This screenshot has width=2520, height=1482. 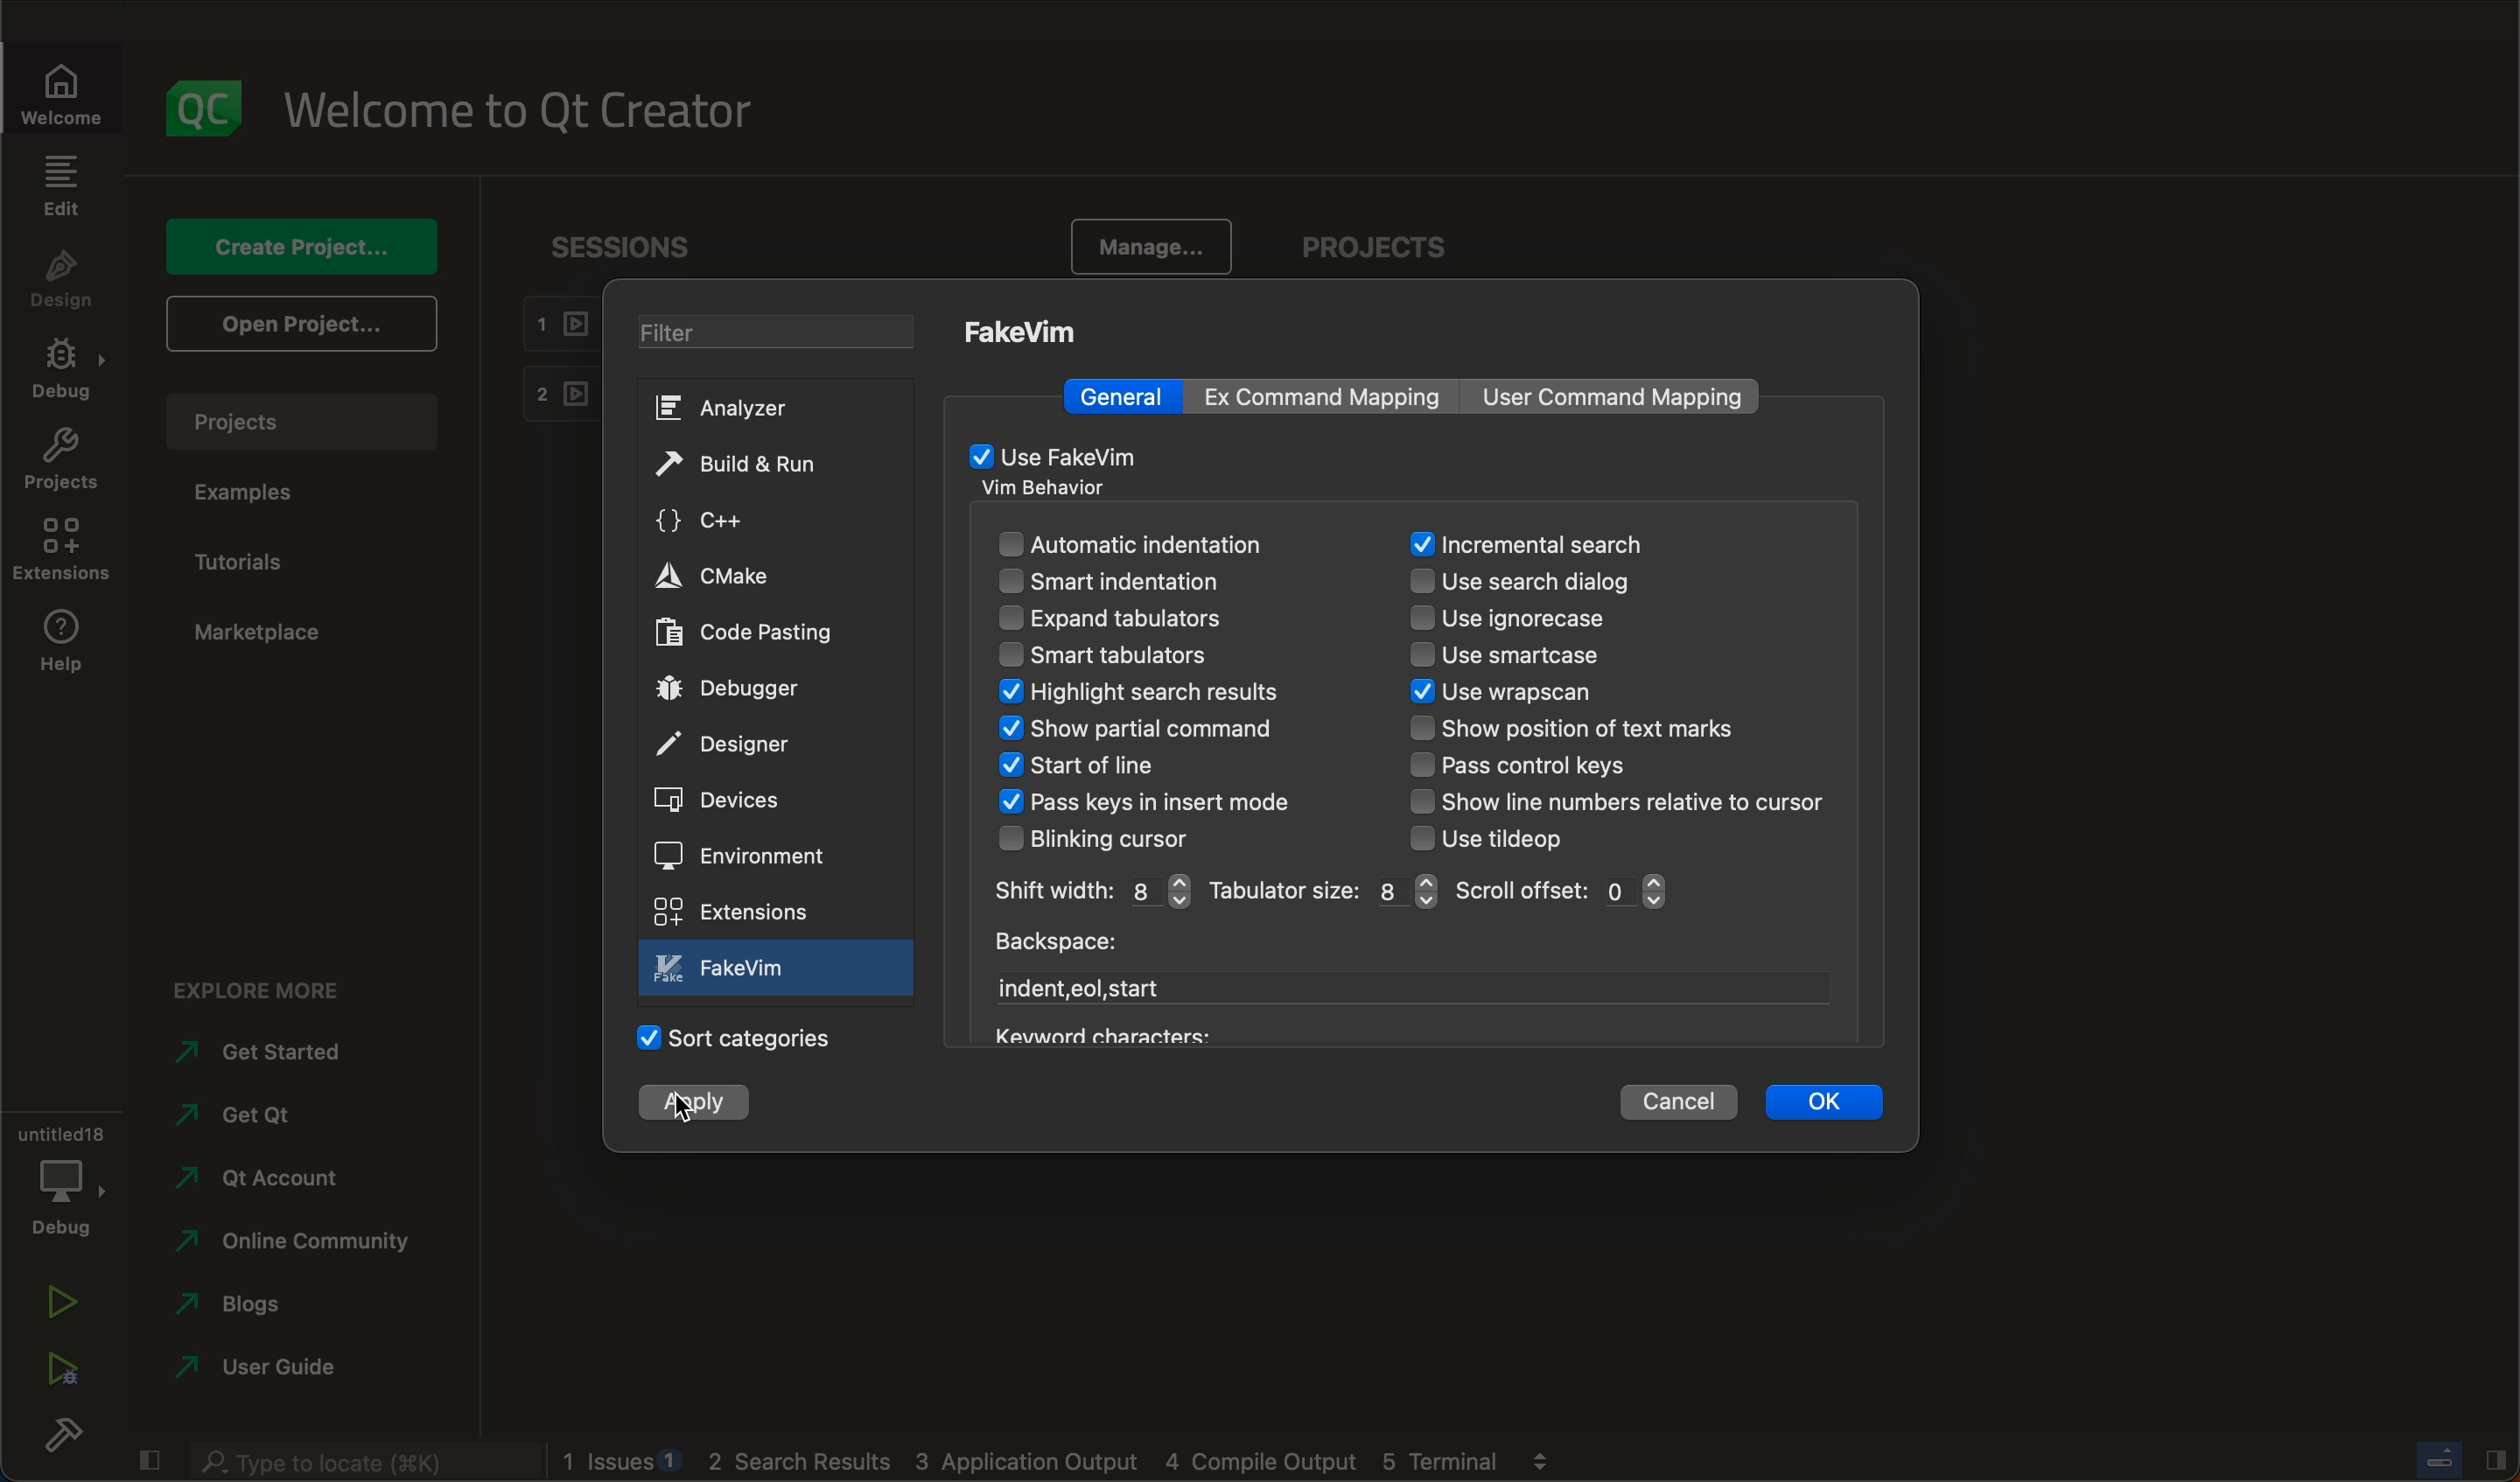 I want to click on search dialog, so click(x=1547, y=583).